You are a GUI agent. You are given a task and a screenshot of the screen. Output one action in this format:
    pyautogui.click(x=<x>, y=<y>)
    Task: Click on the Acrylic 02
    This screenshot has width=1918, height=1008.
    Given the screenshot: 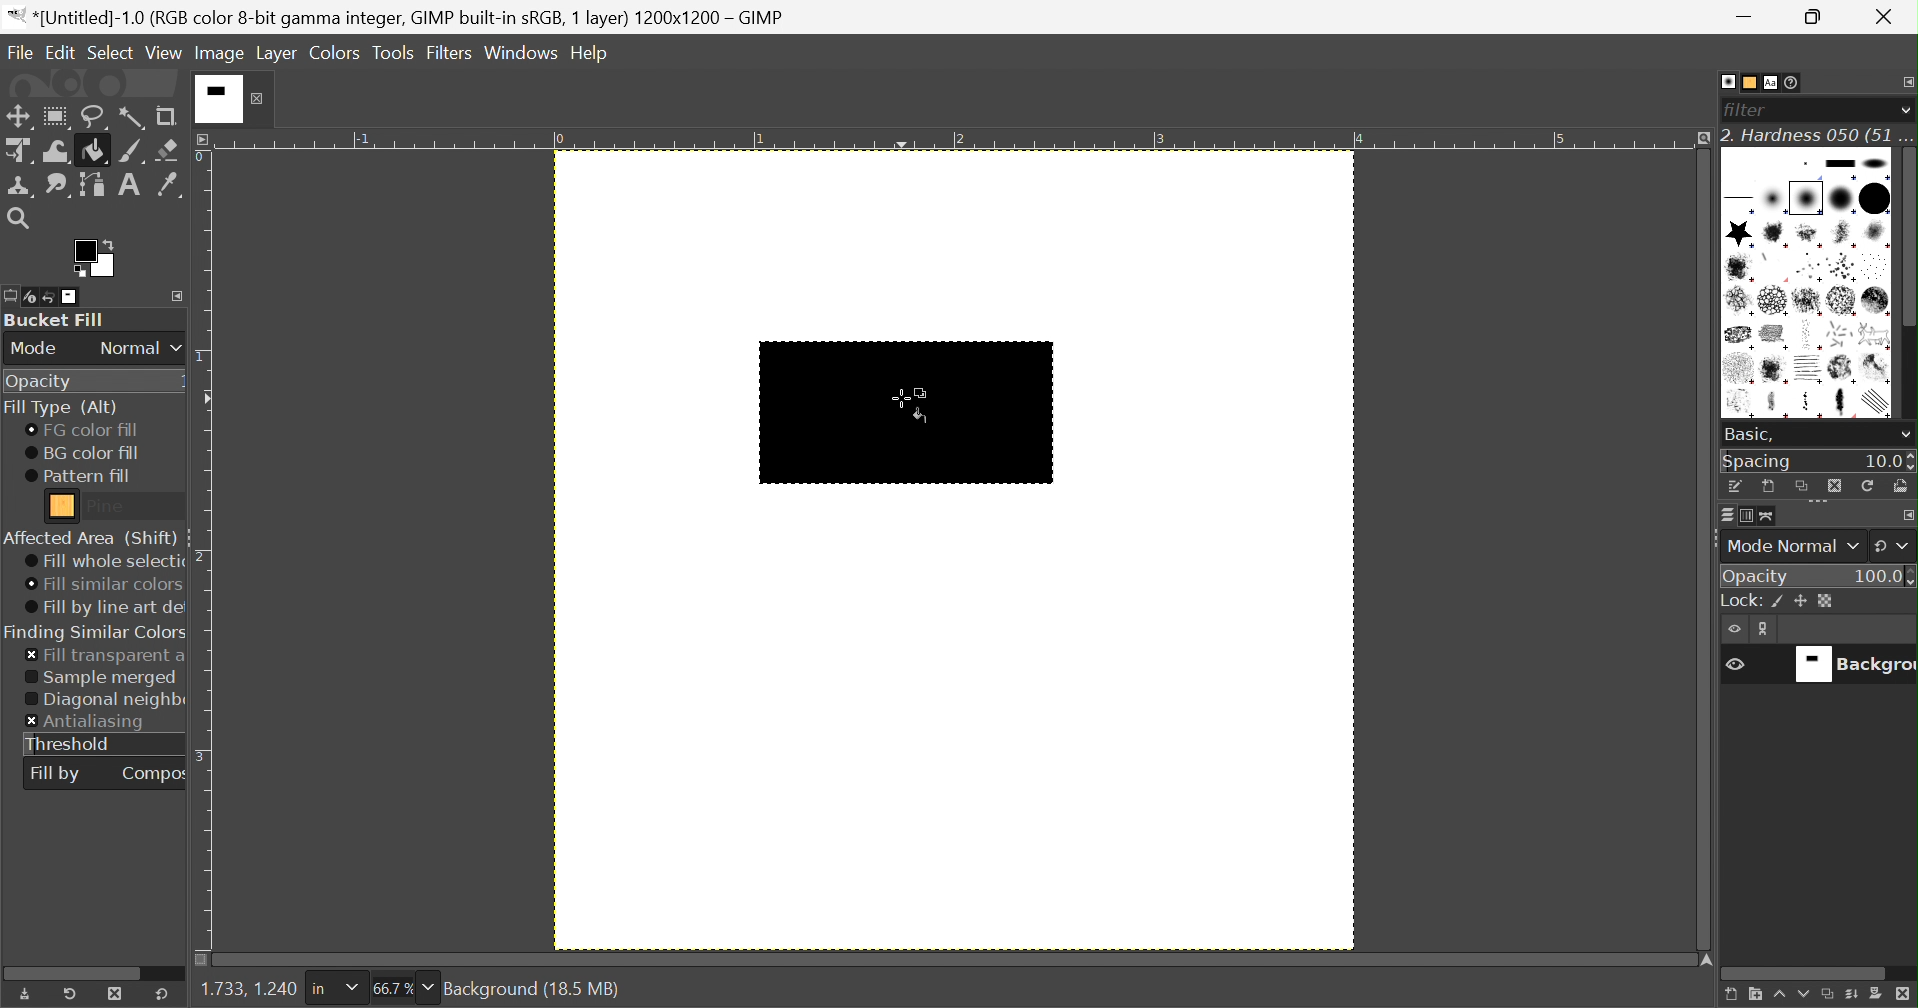 What is the action you would take?
    pyautogui.click(x=1808, y=234)
    